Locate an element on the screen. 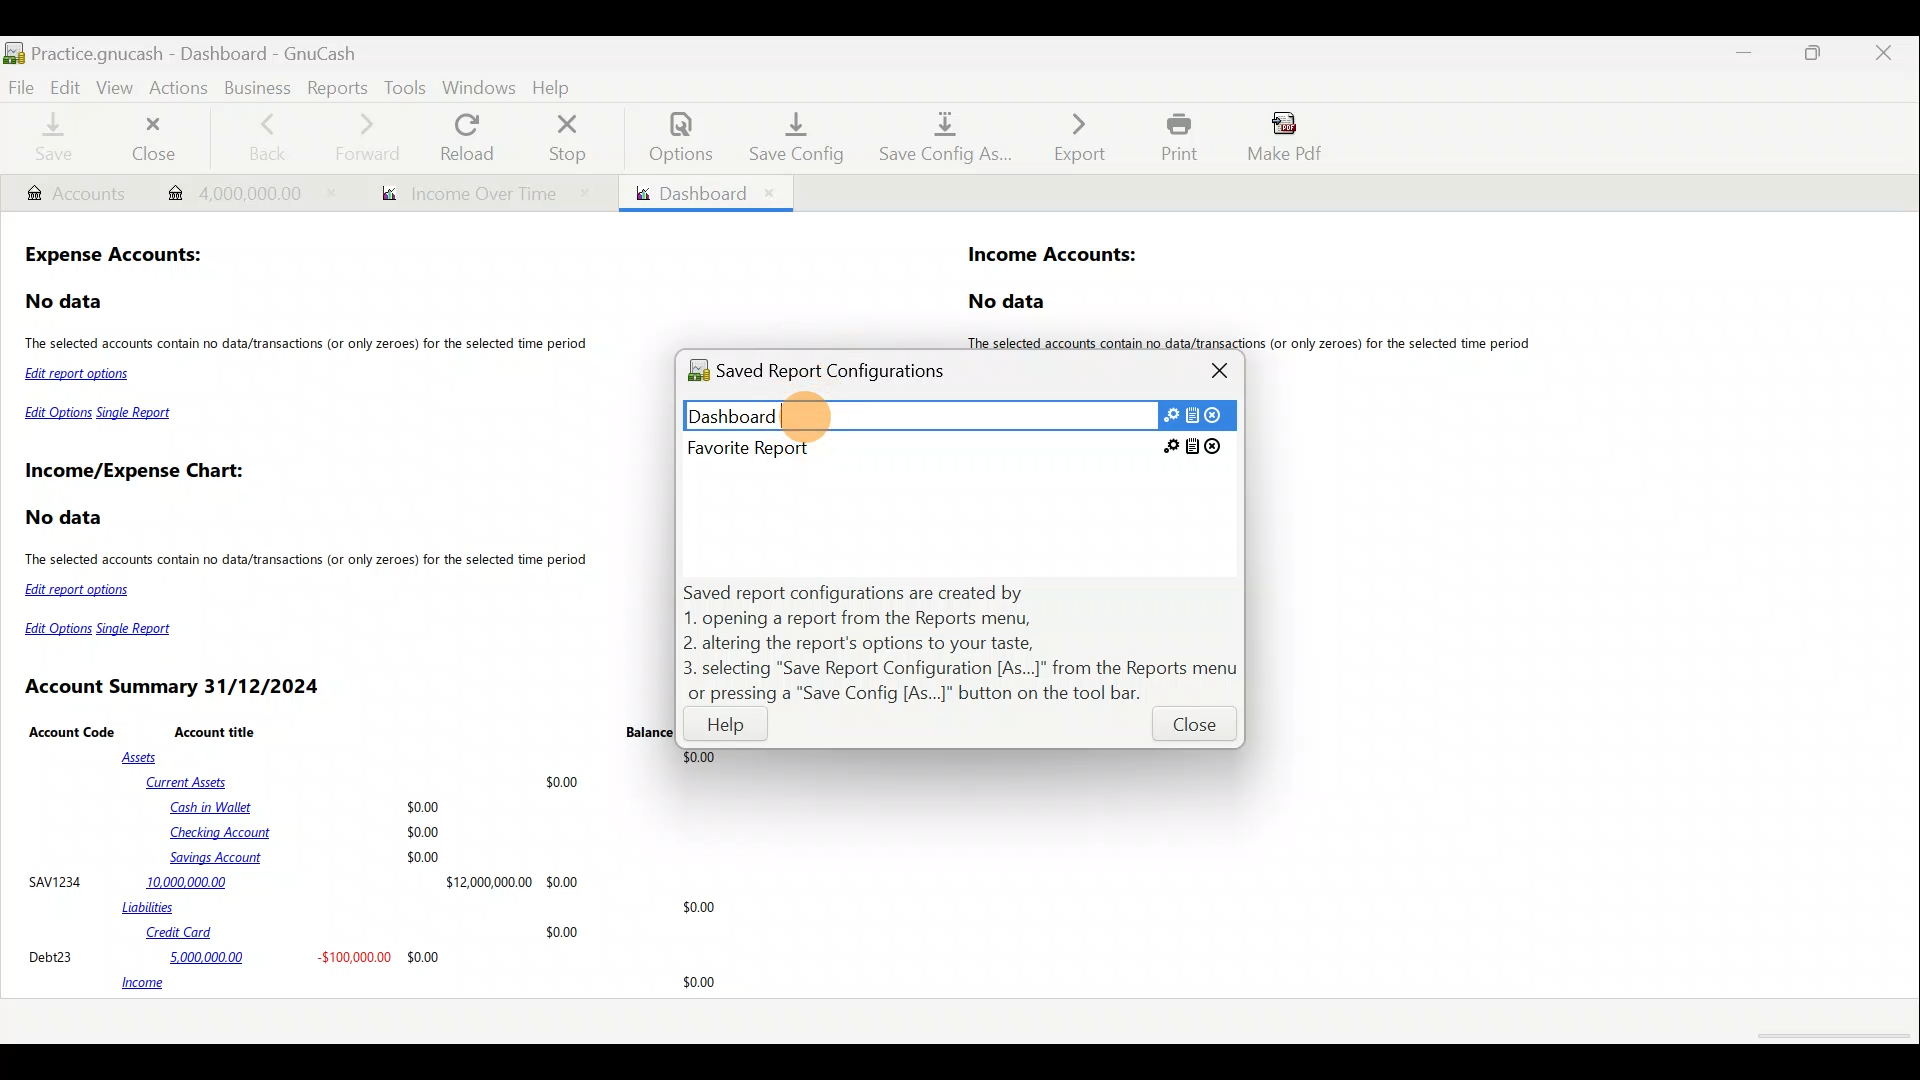 The image size is (1920, 1080). scroll is located at coordinates (1830, 1037).